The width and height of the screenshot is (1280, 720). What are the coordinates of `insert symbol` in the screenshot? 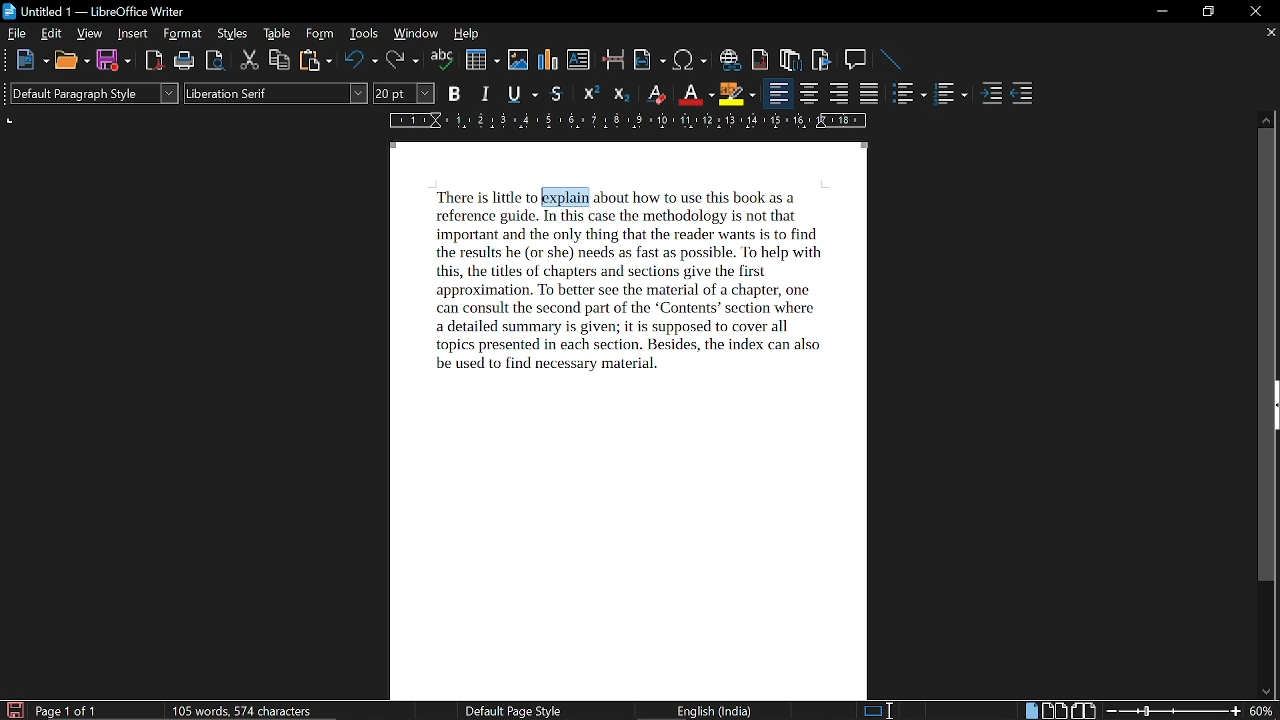 It's located at (690, 60).